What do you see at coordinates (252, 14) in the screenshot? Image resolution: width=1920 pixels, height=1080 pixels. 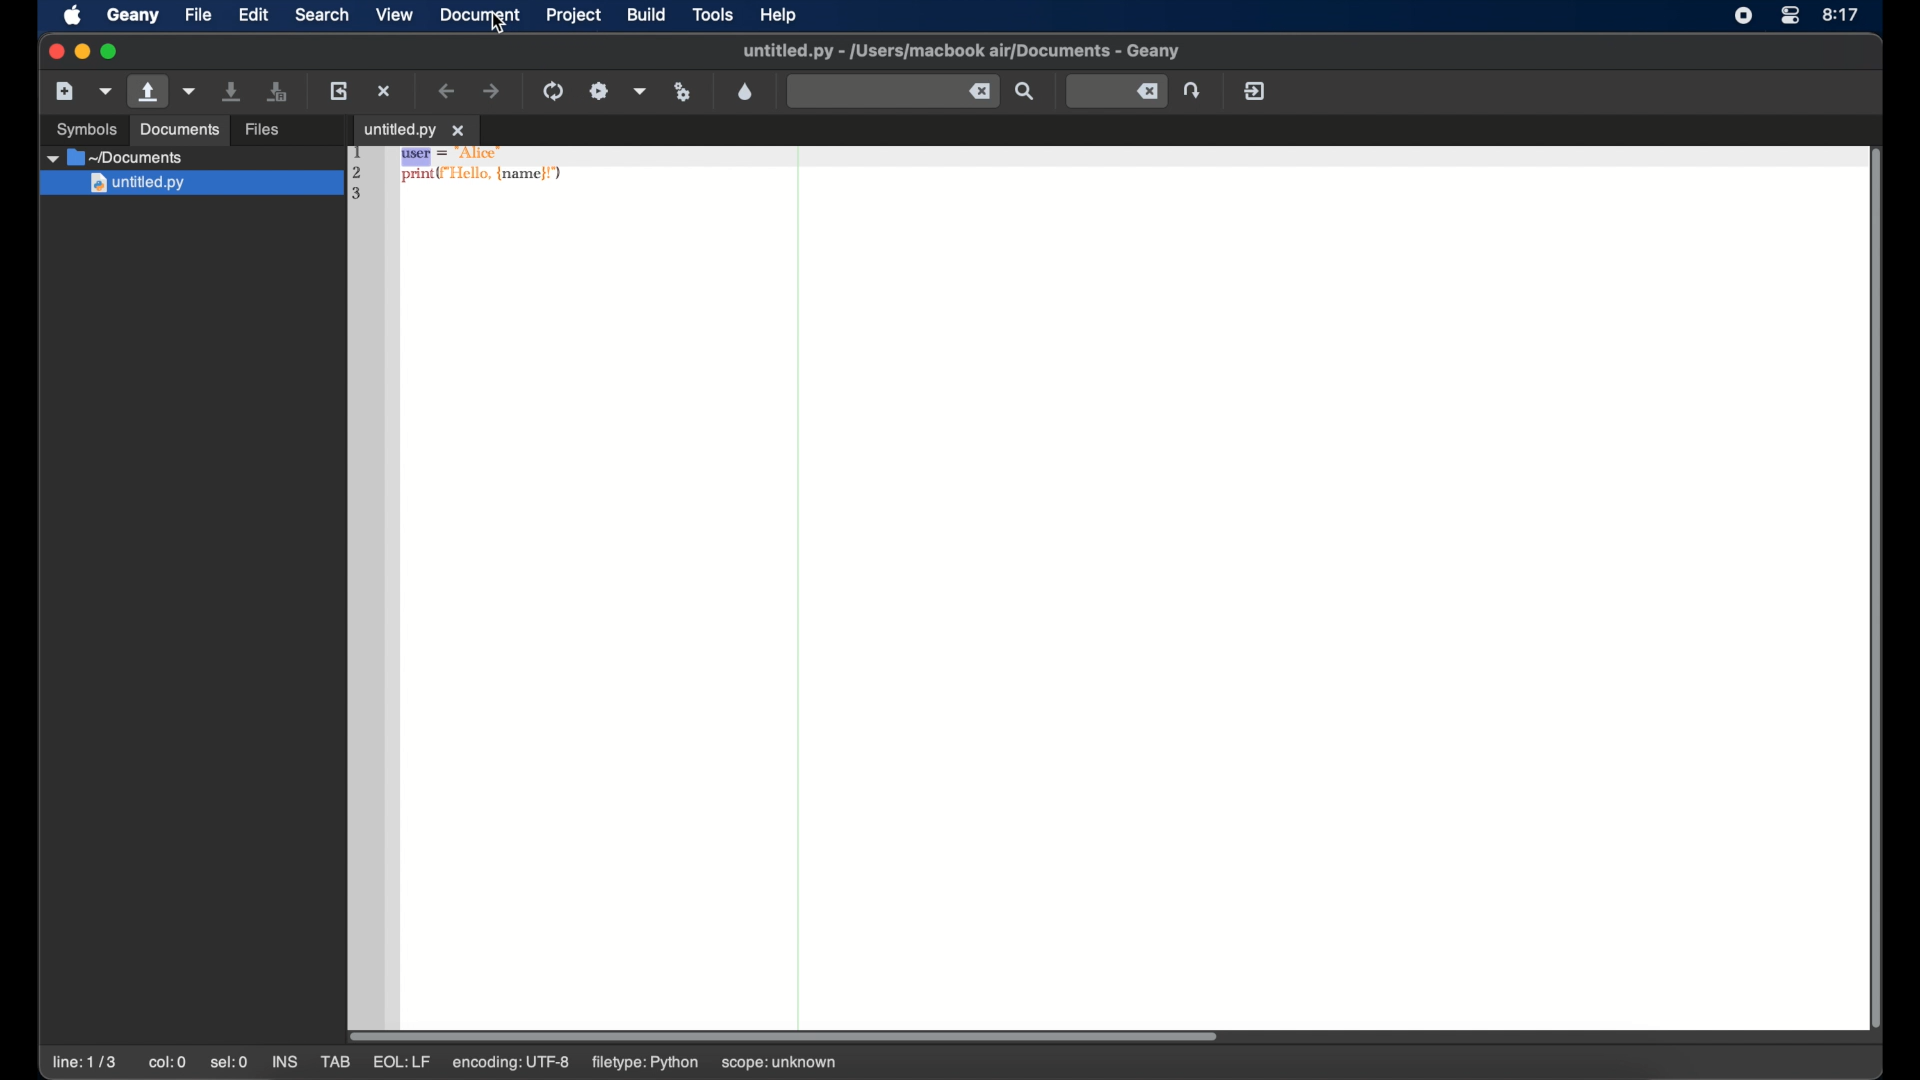 I see `edit` at bounding box center [252, 14].